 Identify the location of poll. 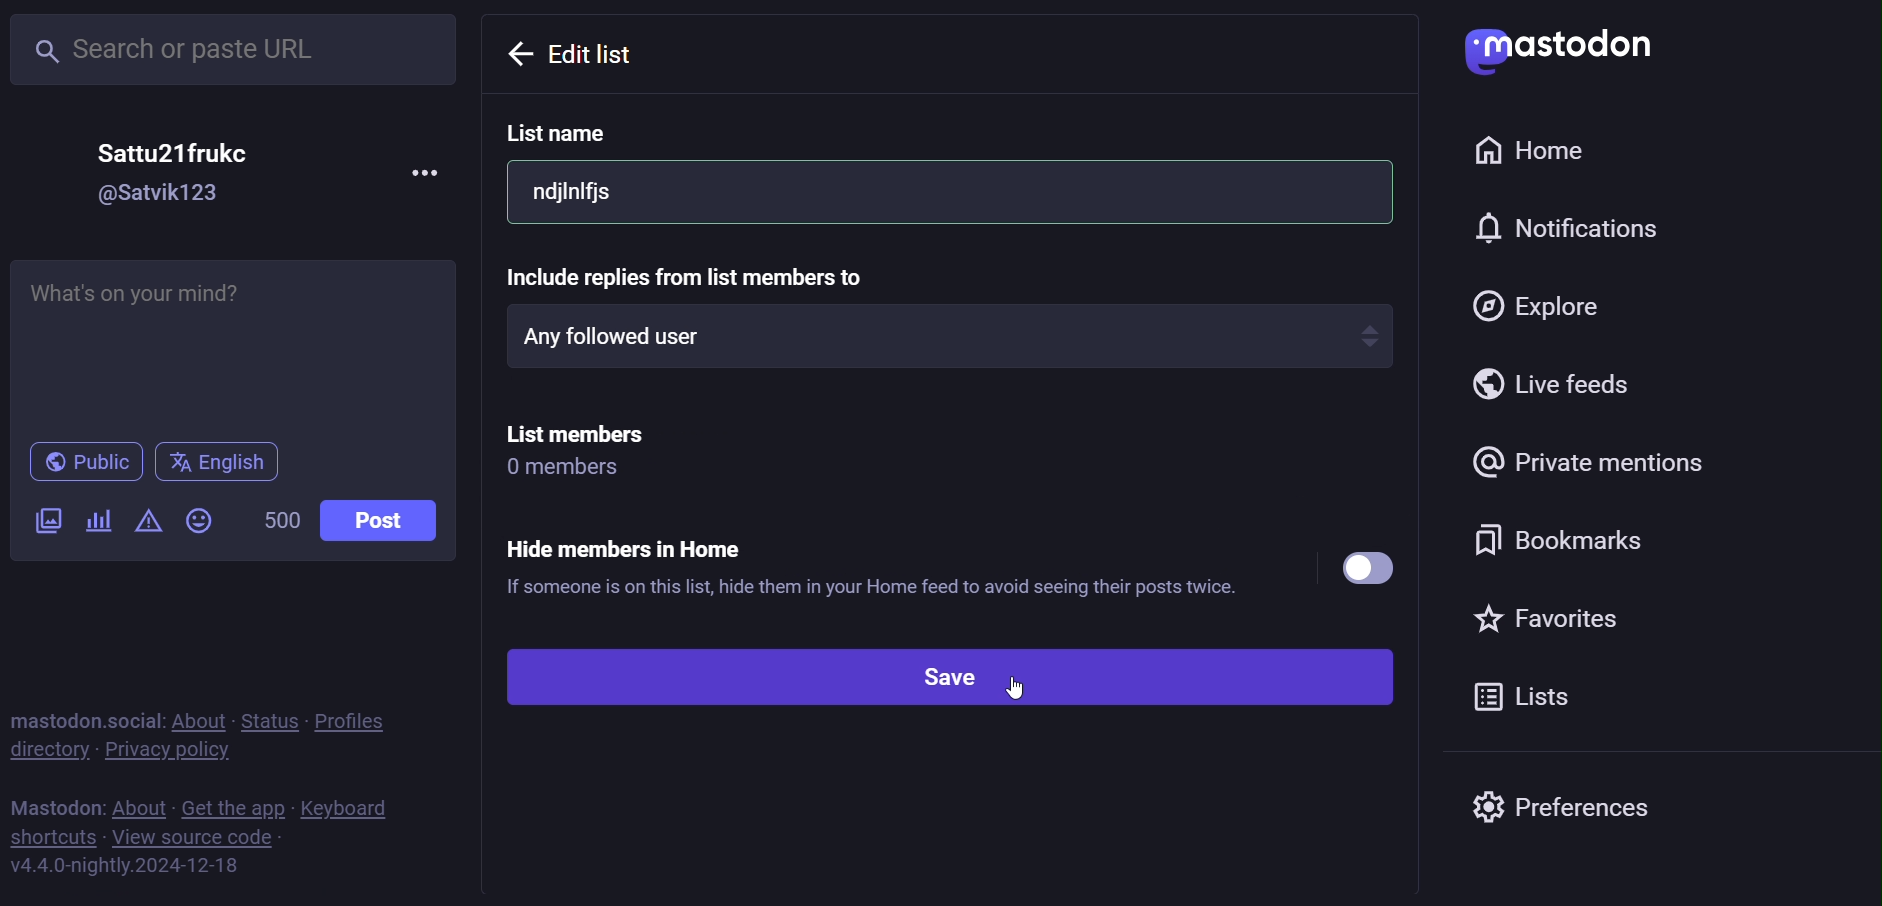
(106, 521).